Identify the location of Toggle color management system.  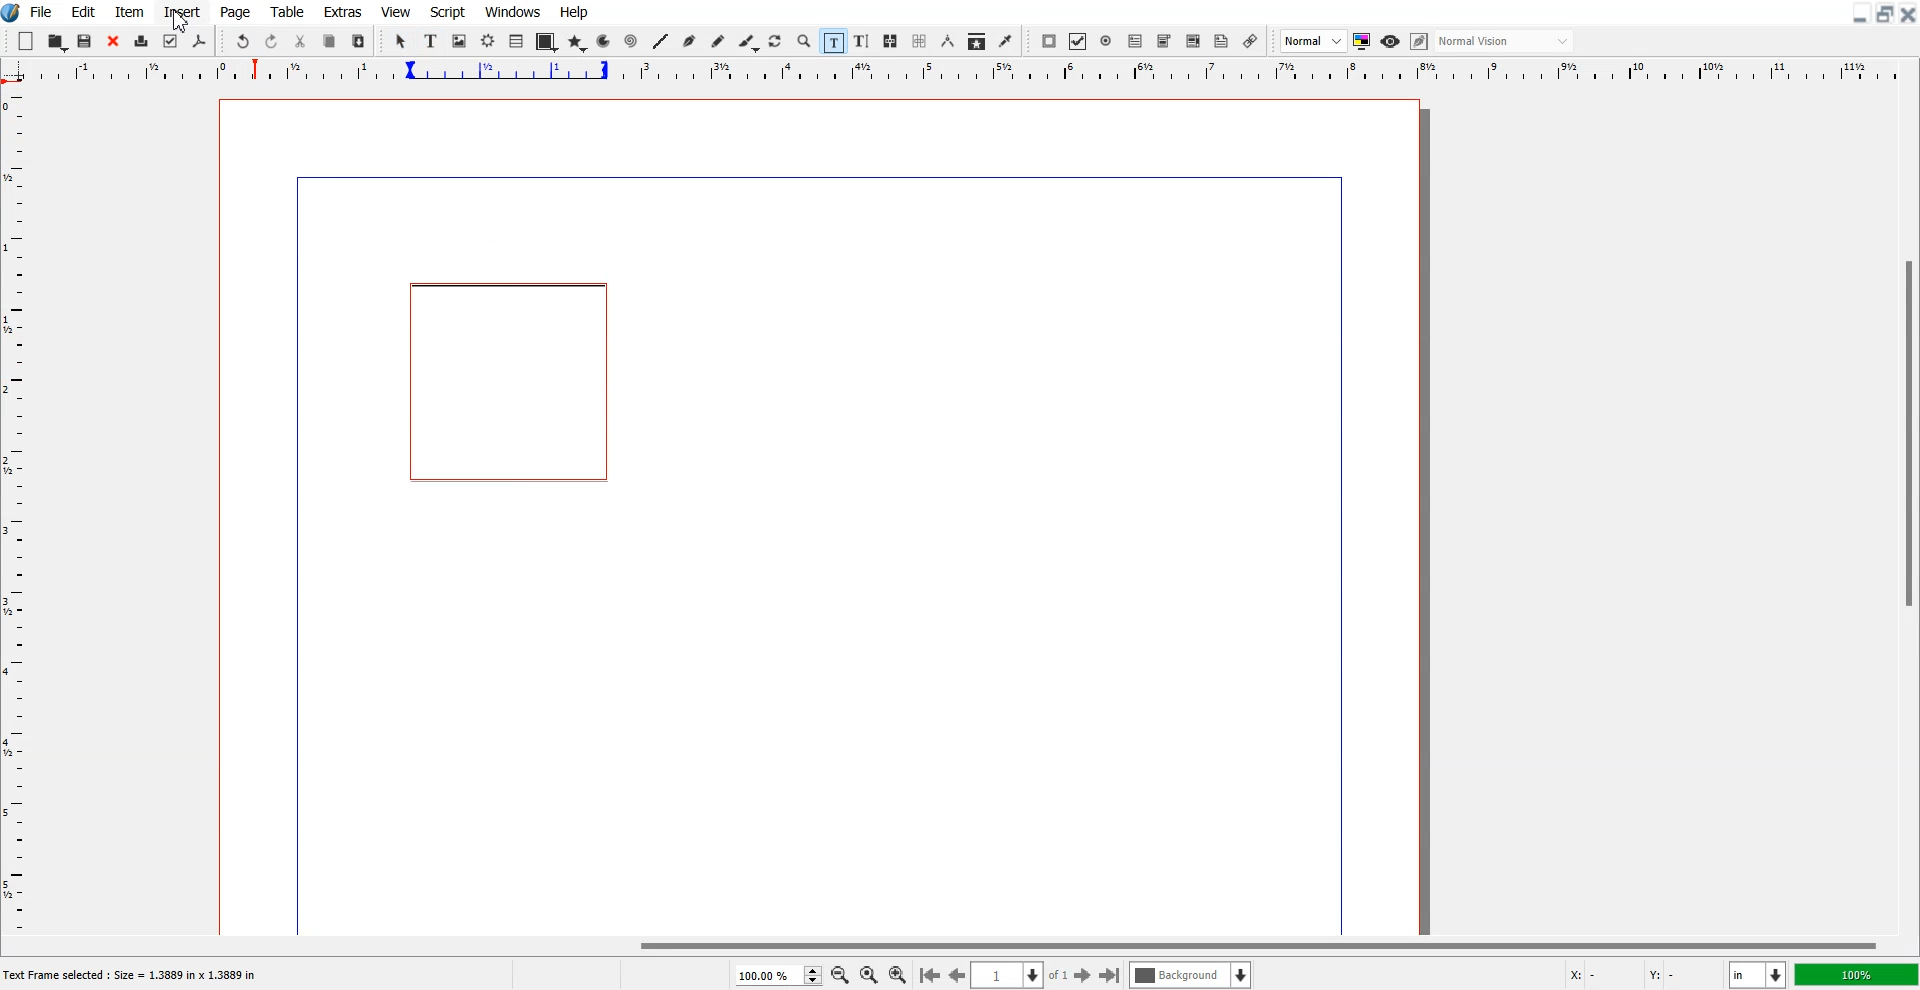
(1363, 41).